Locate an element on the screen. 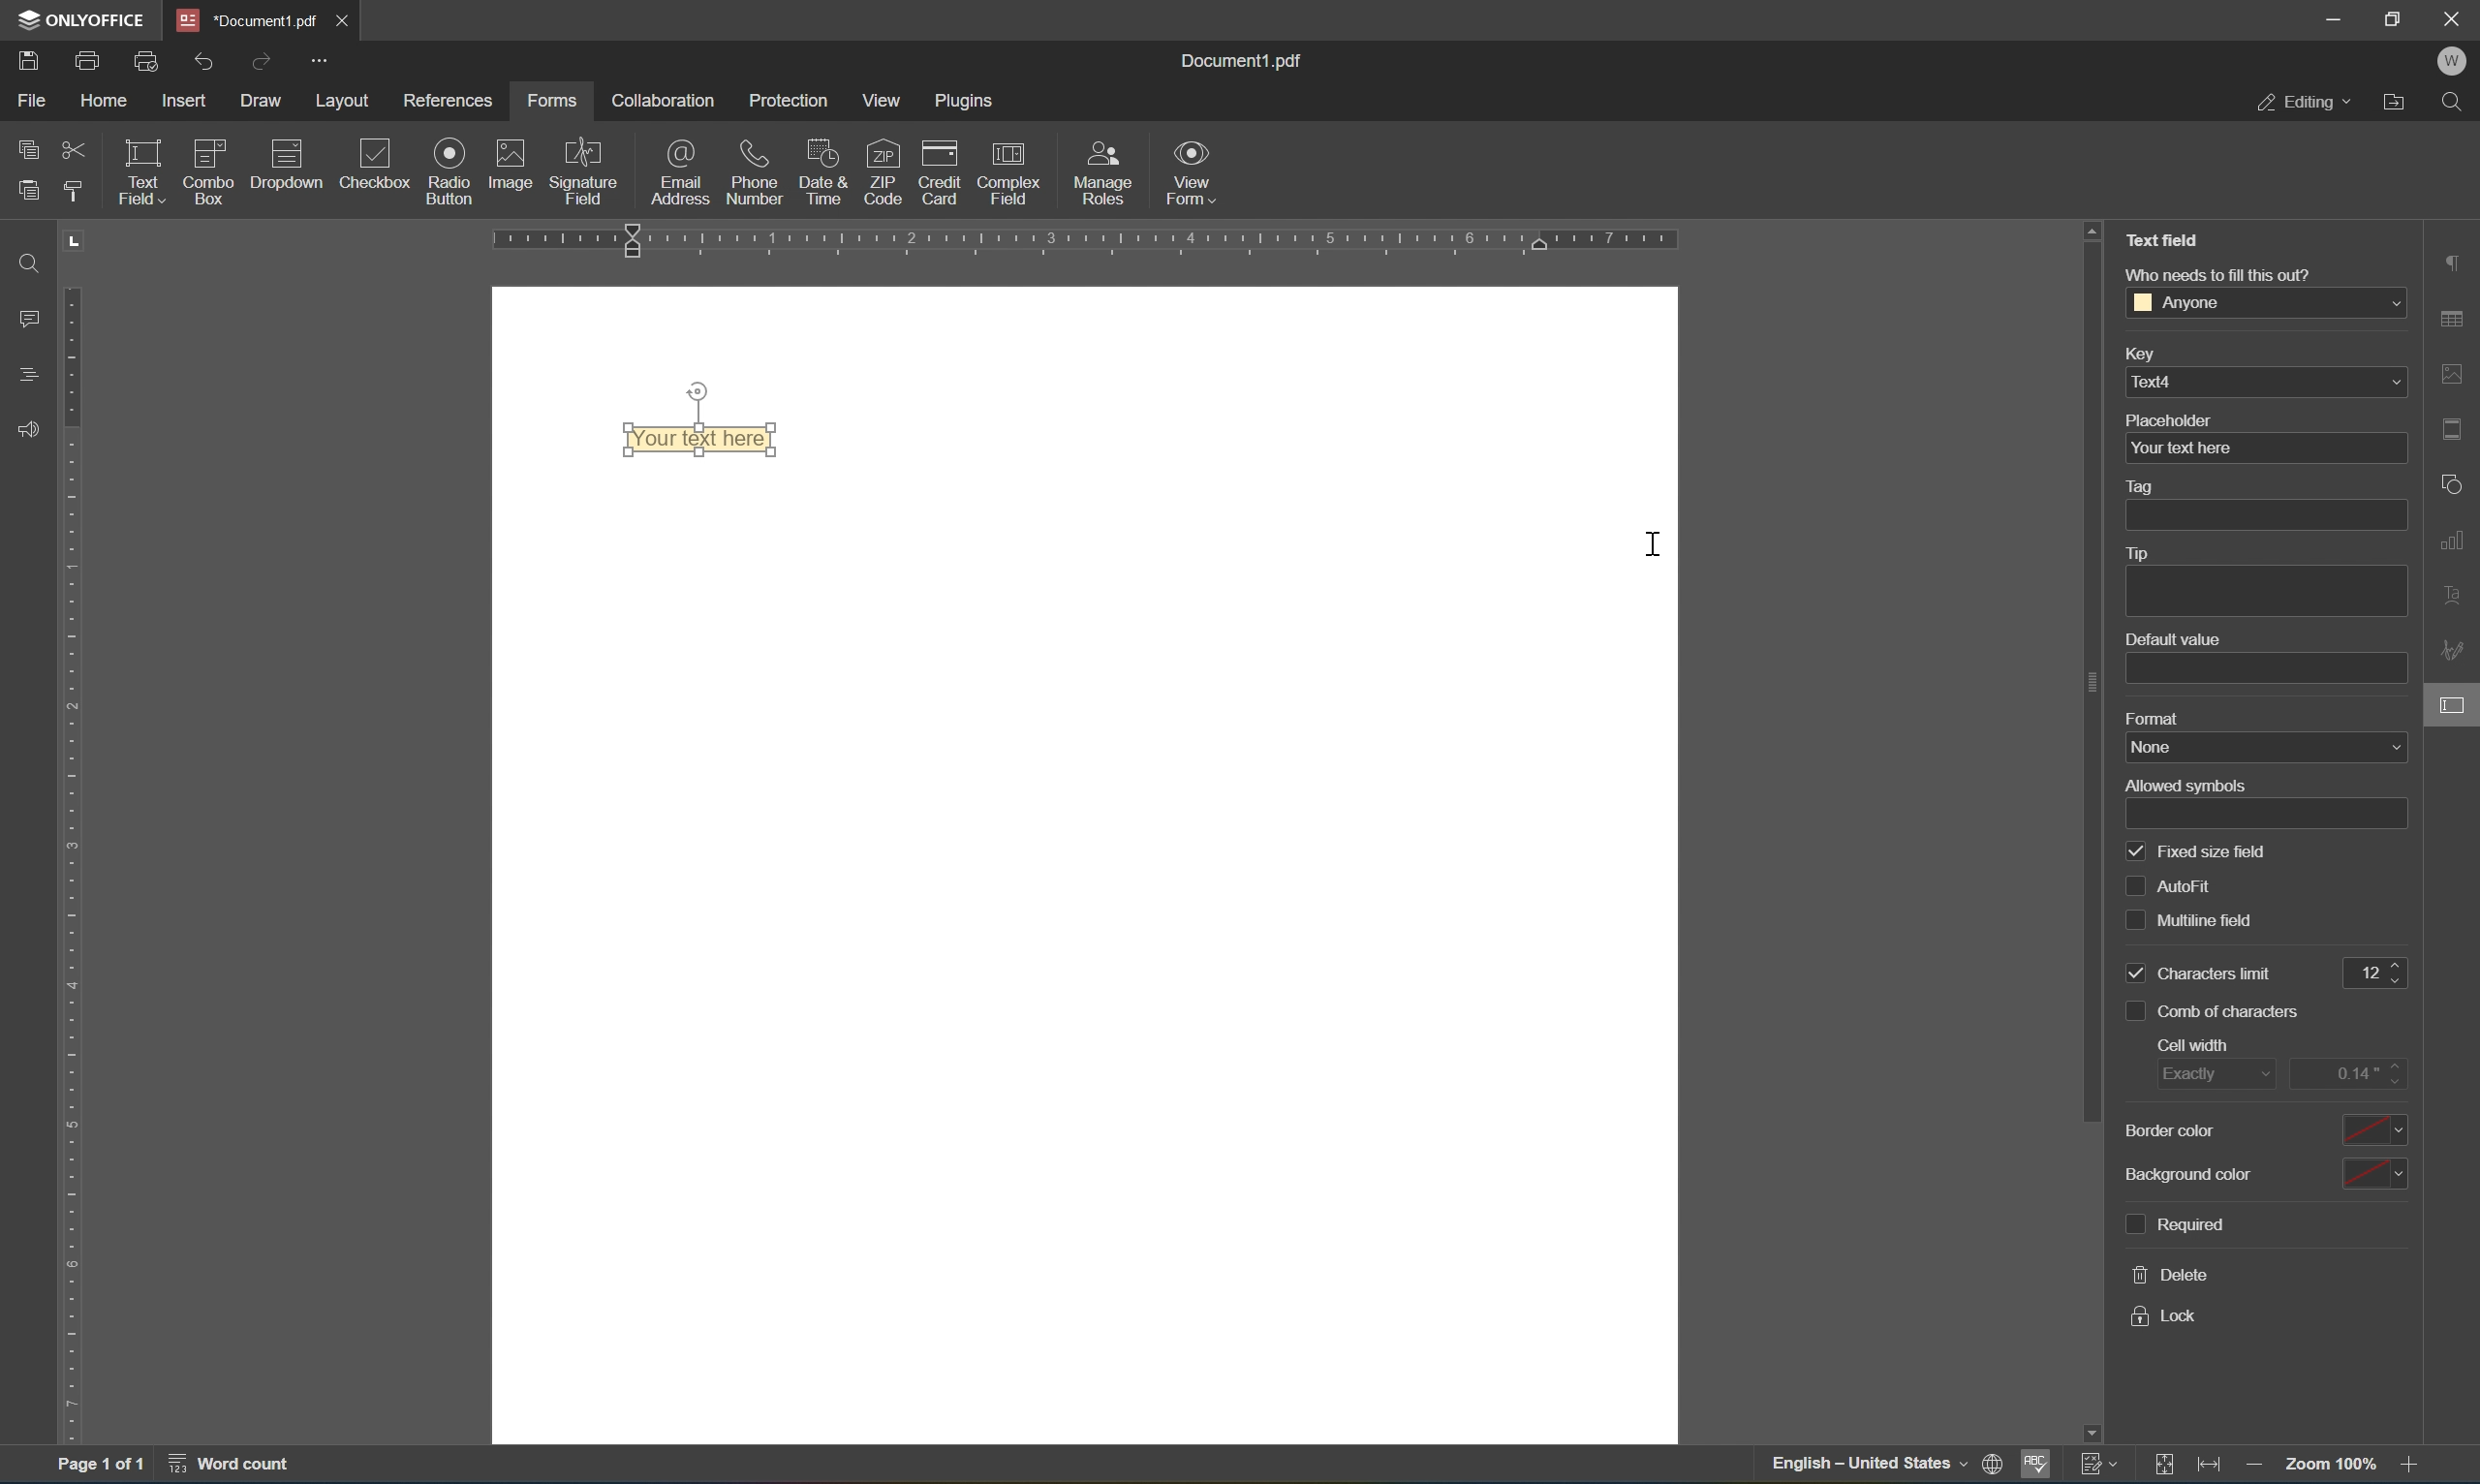  track changes is located at coordinates (2096, 1464).